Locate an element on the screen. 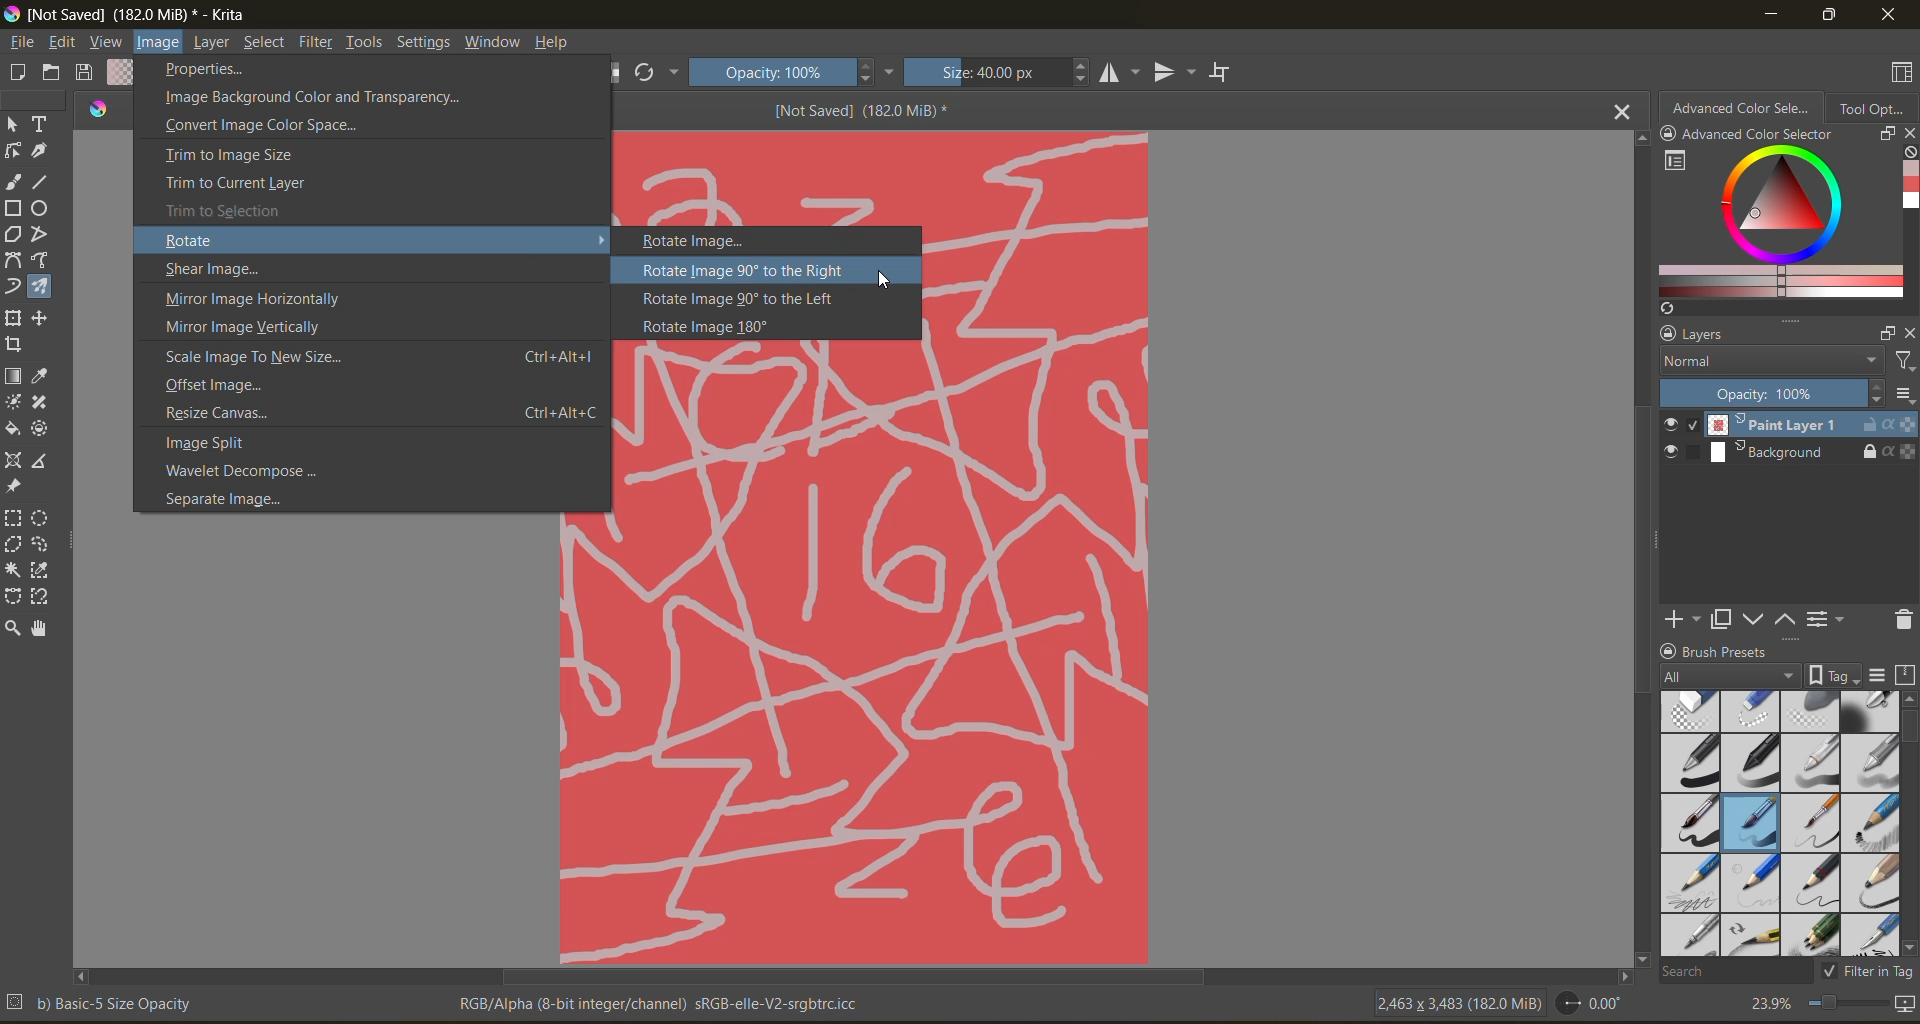 This screenshot has width=1920, height=1024. maximize is located at coordinates (1825, 16).